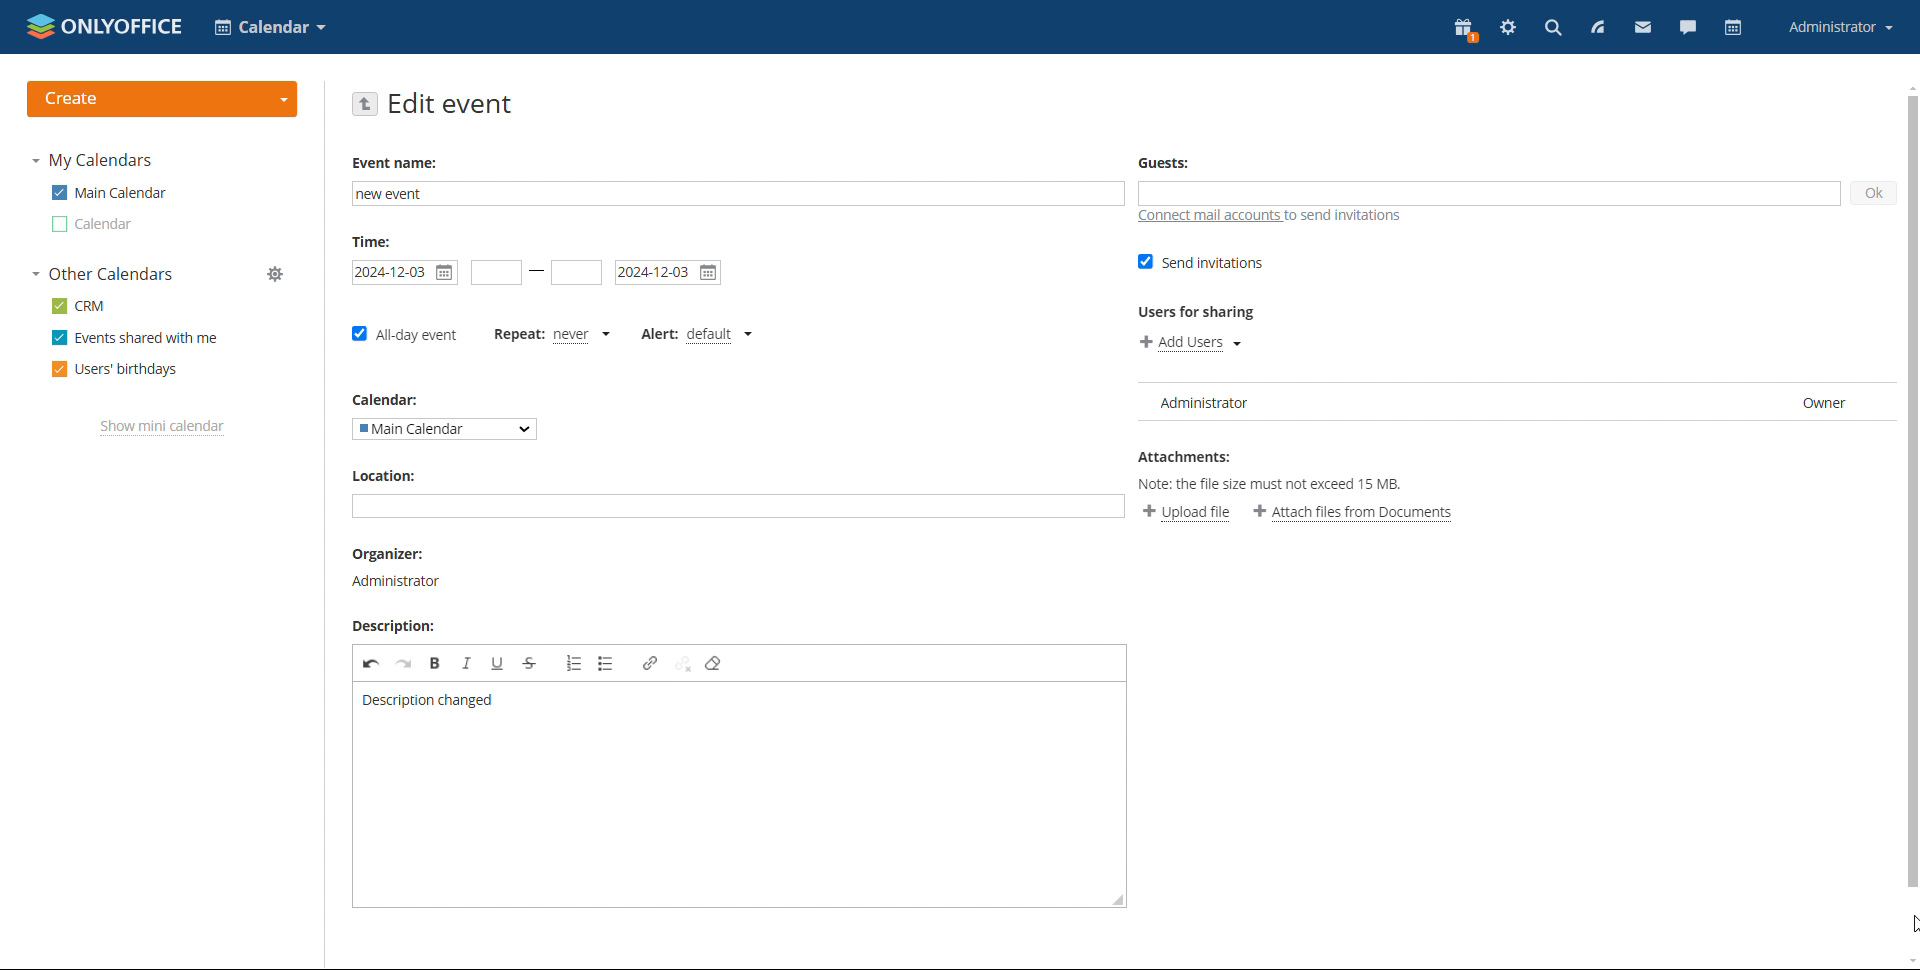 This screenshot has height=970, width=1920. Describe the element at coordinates (1466, 30) in the screenshot. I see `present` at that location.